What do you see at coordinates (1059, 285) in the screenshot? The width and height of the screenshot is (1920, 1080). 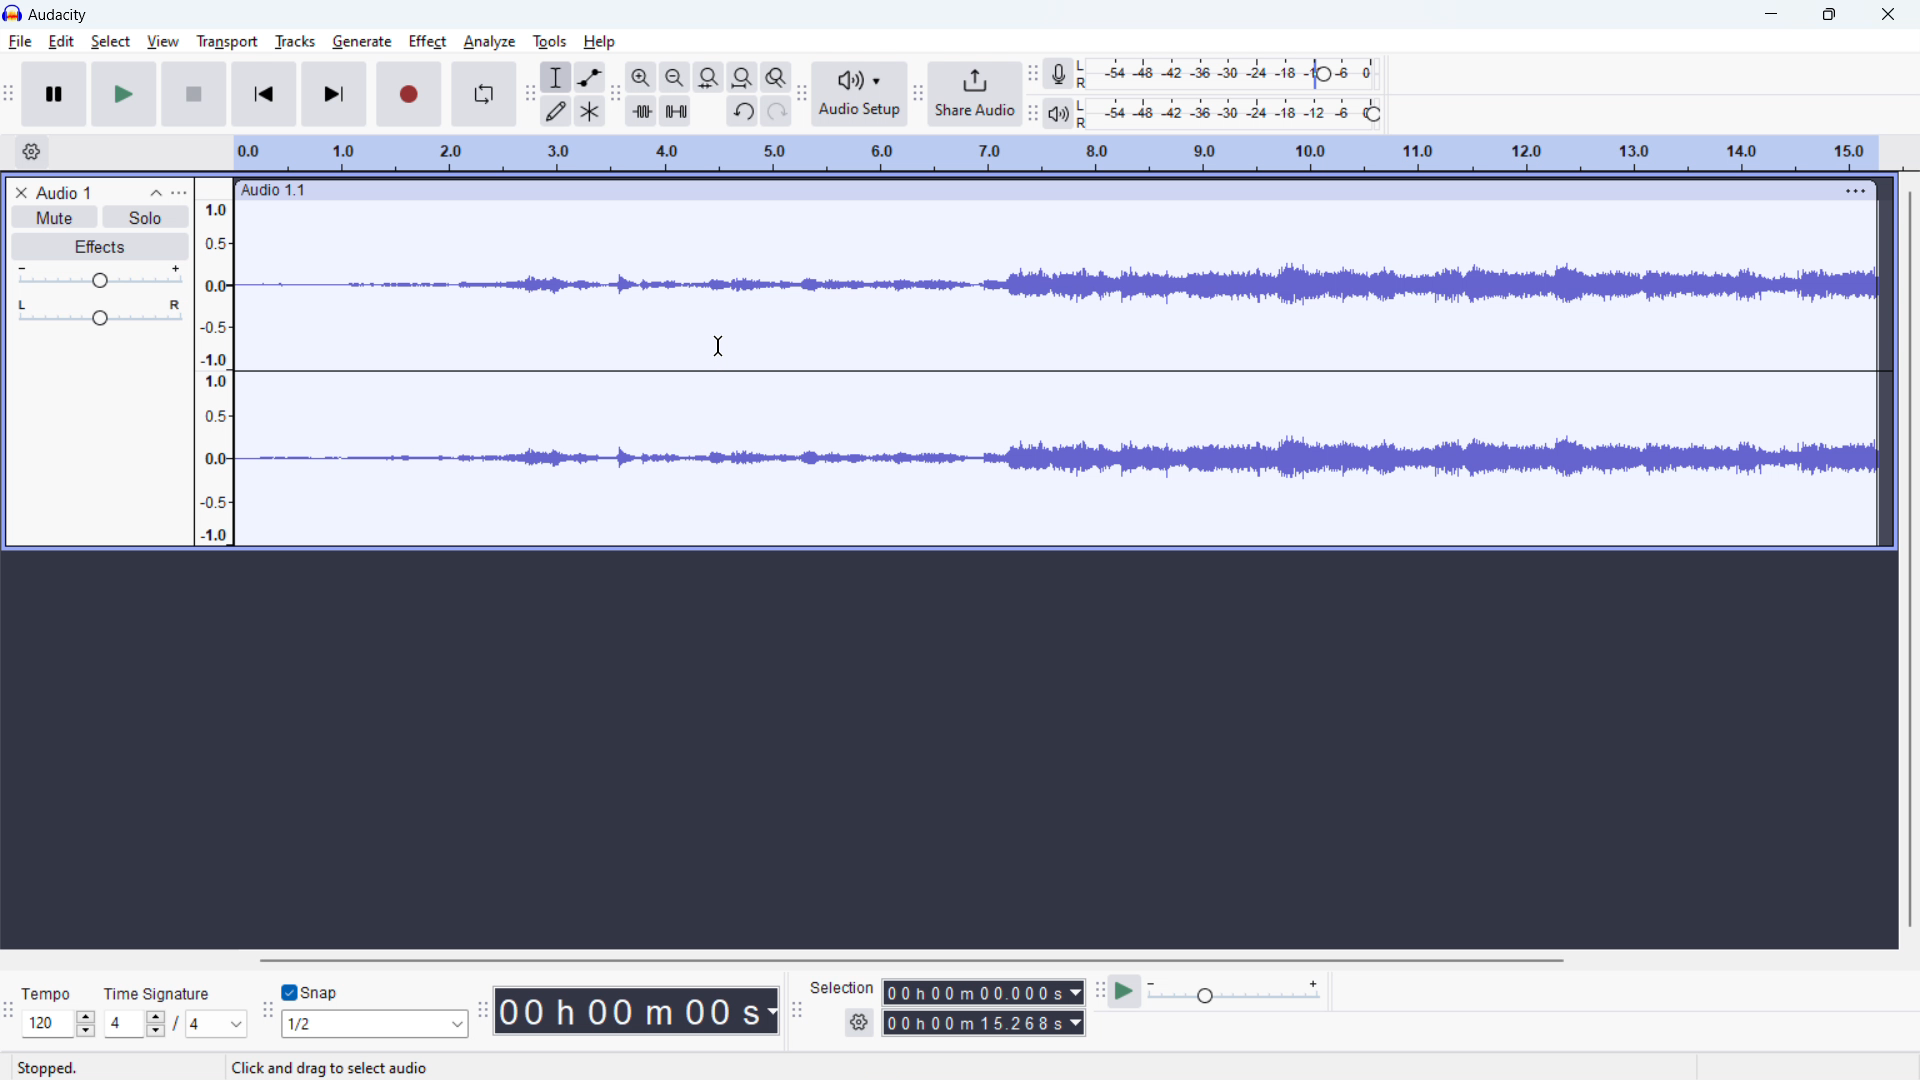 I see `soundtrack` at bounding box center [1059, 285].